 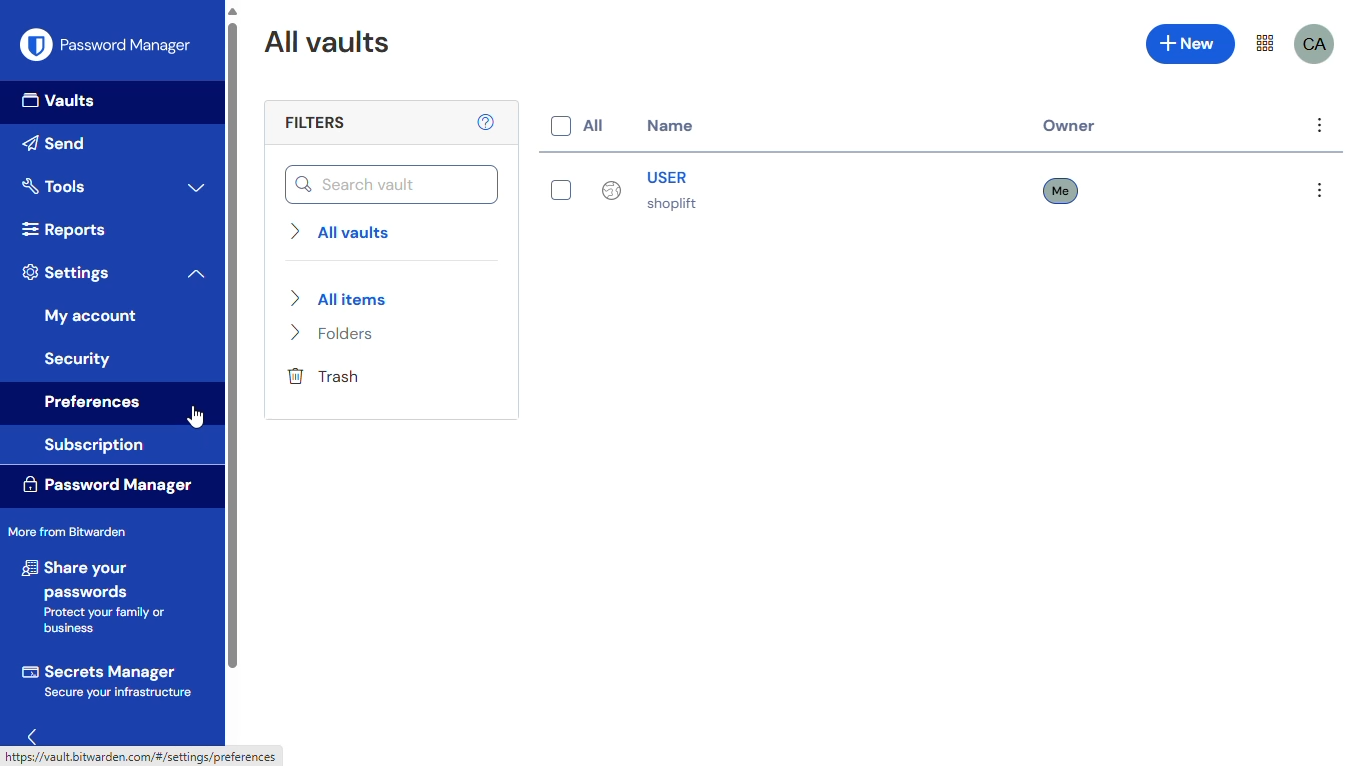 I want to click on Secrets Manager Secure your infrastructure, so click(x=108, y=681).